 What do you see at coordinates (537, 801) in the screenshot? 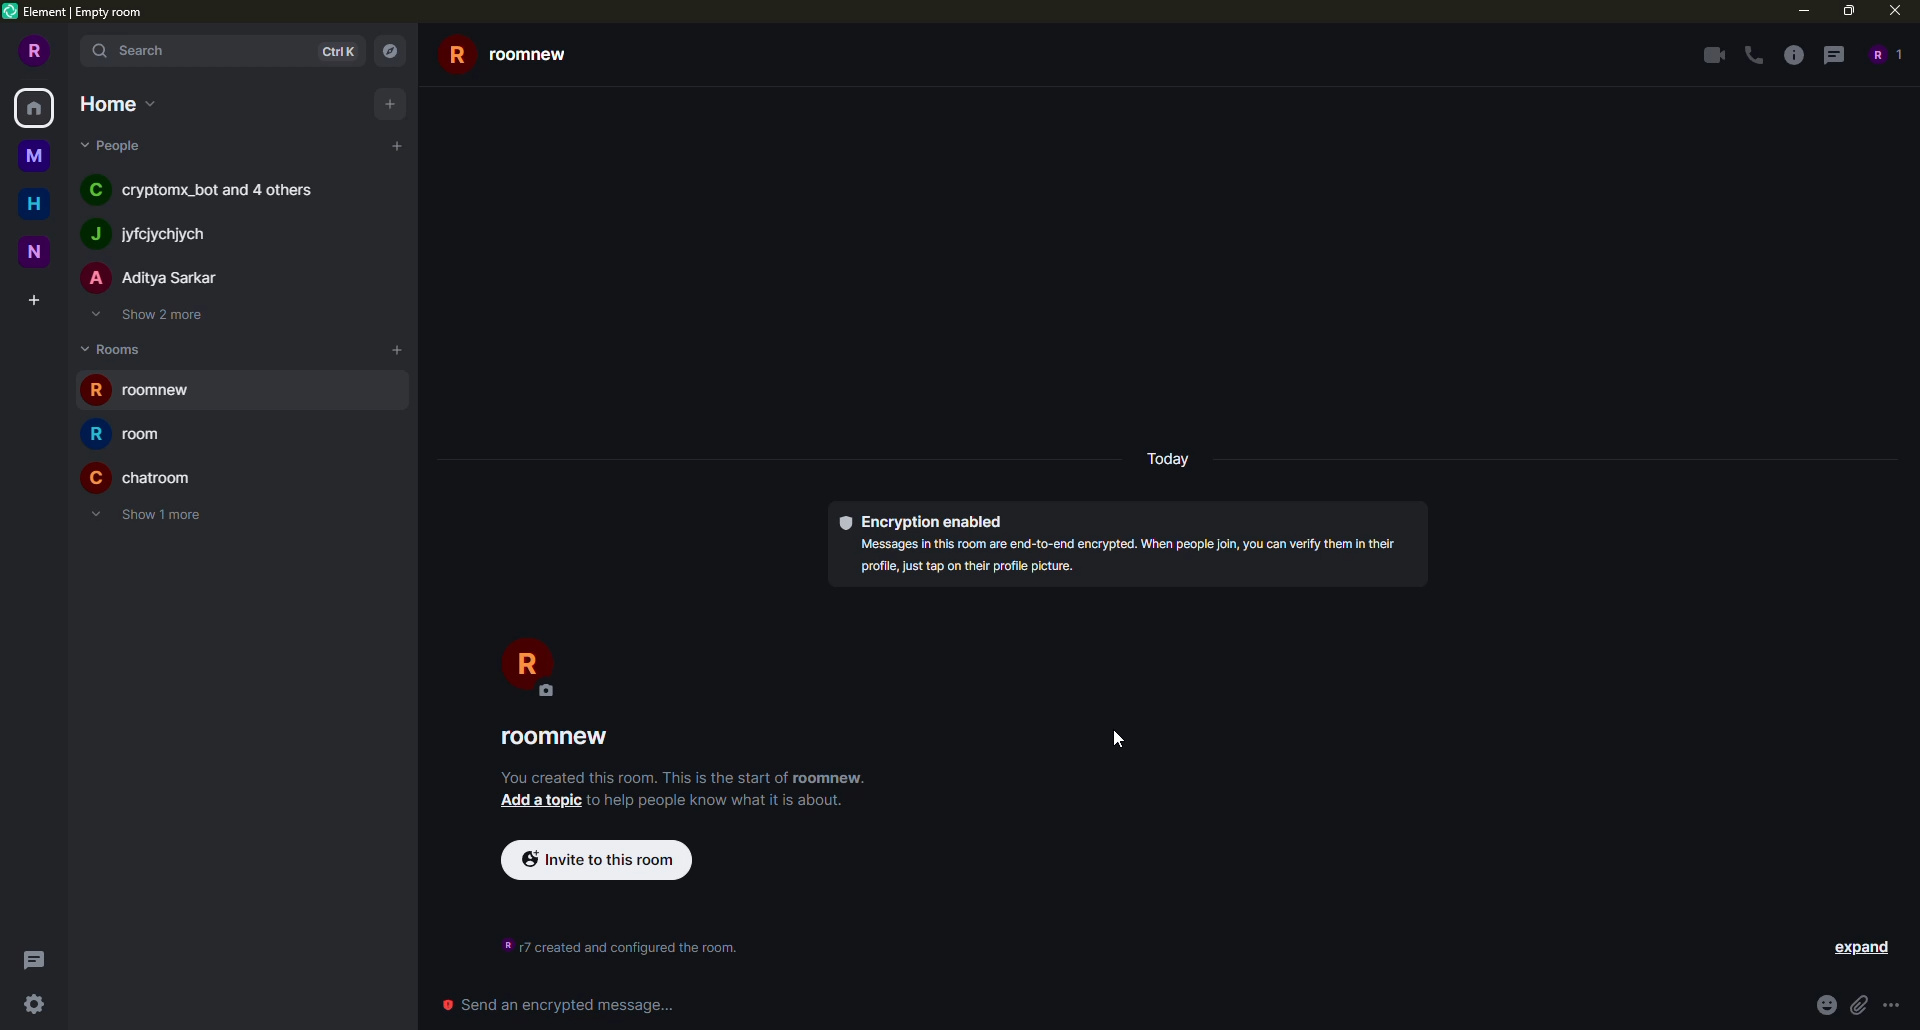
I see `add a topic` at bounding box center [537, 801].